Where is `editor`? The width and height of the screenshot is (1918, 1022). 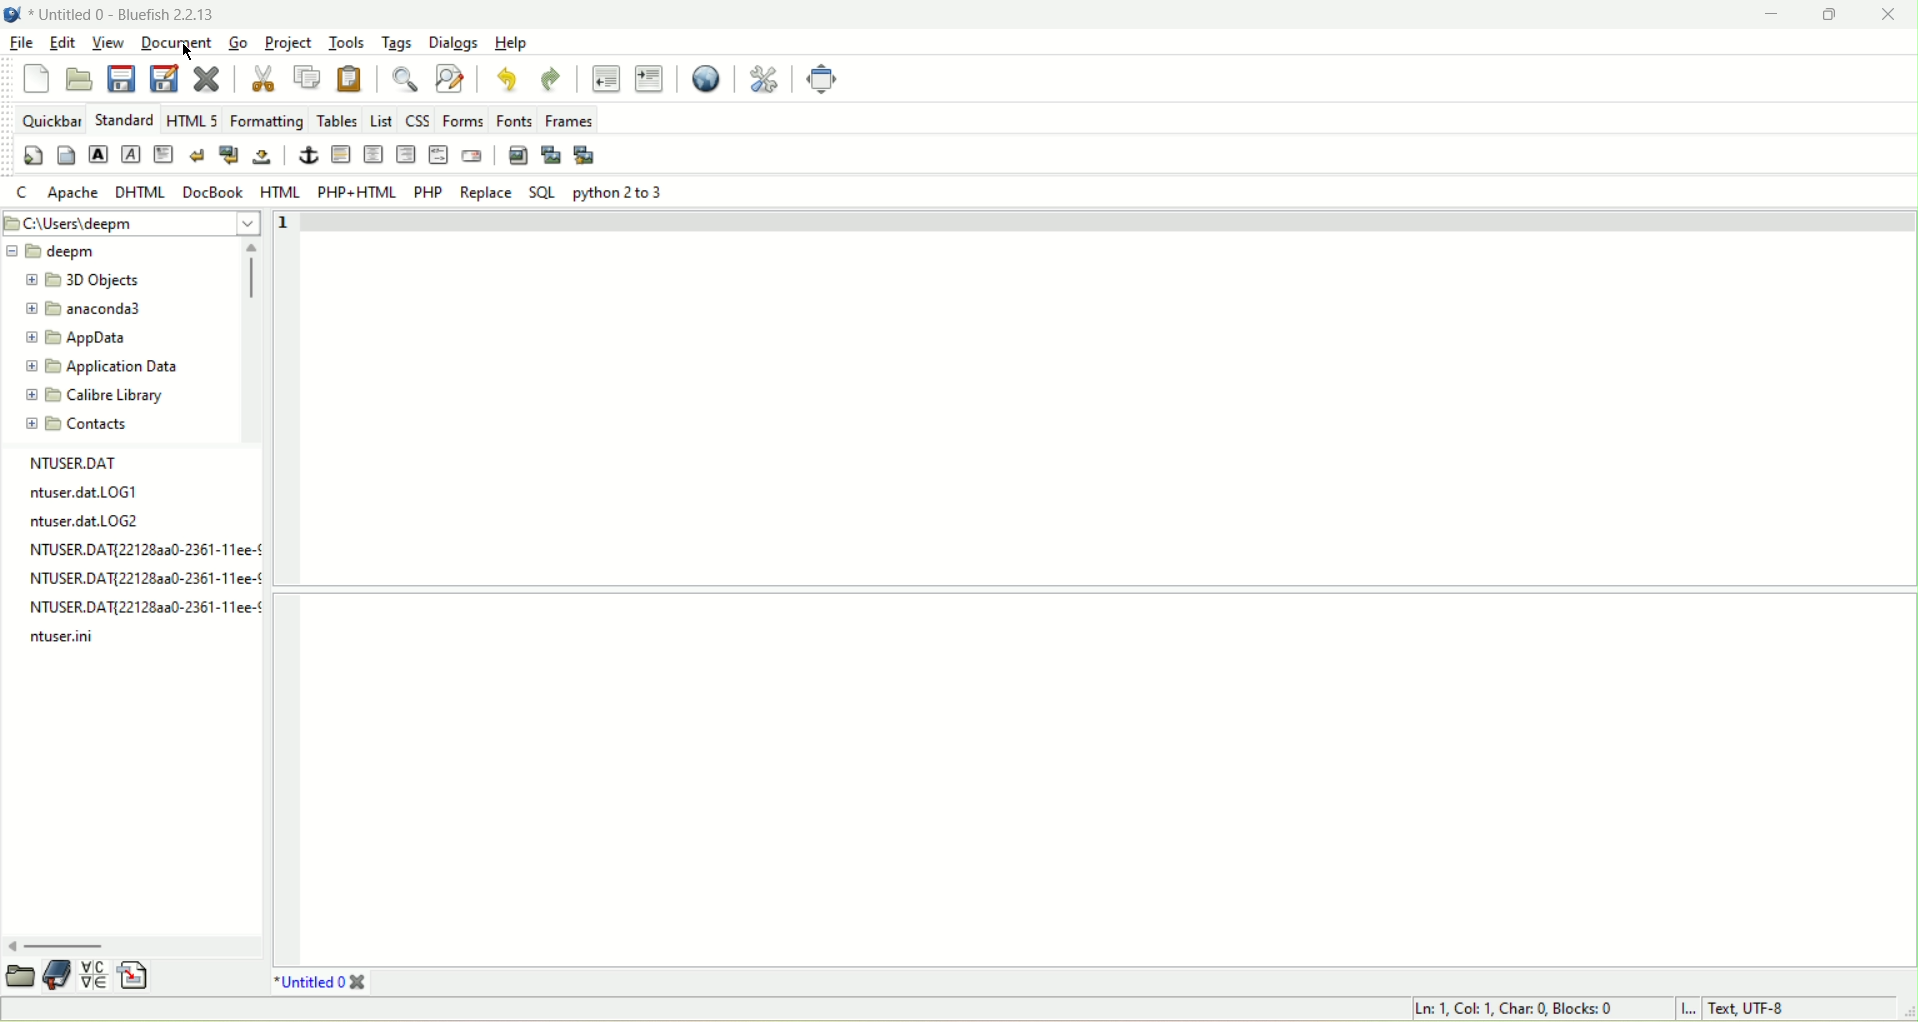
editor is located at coordinates (1111, 587).